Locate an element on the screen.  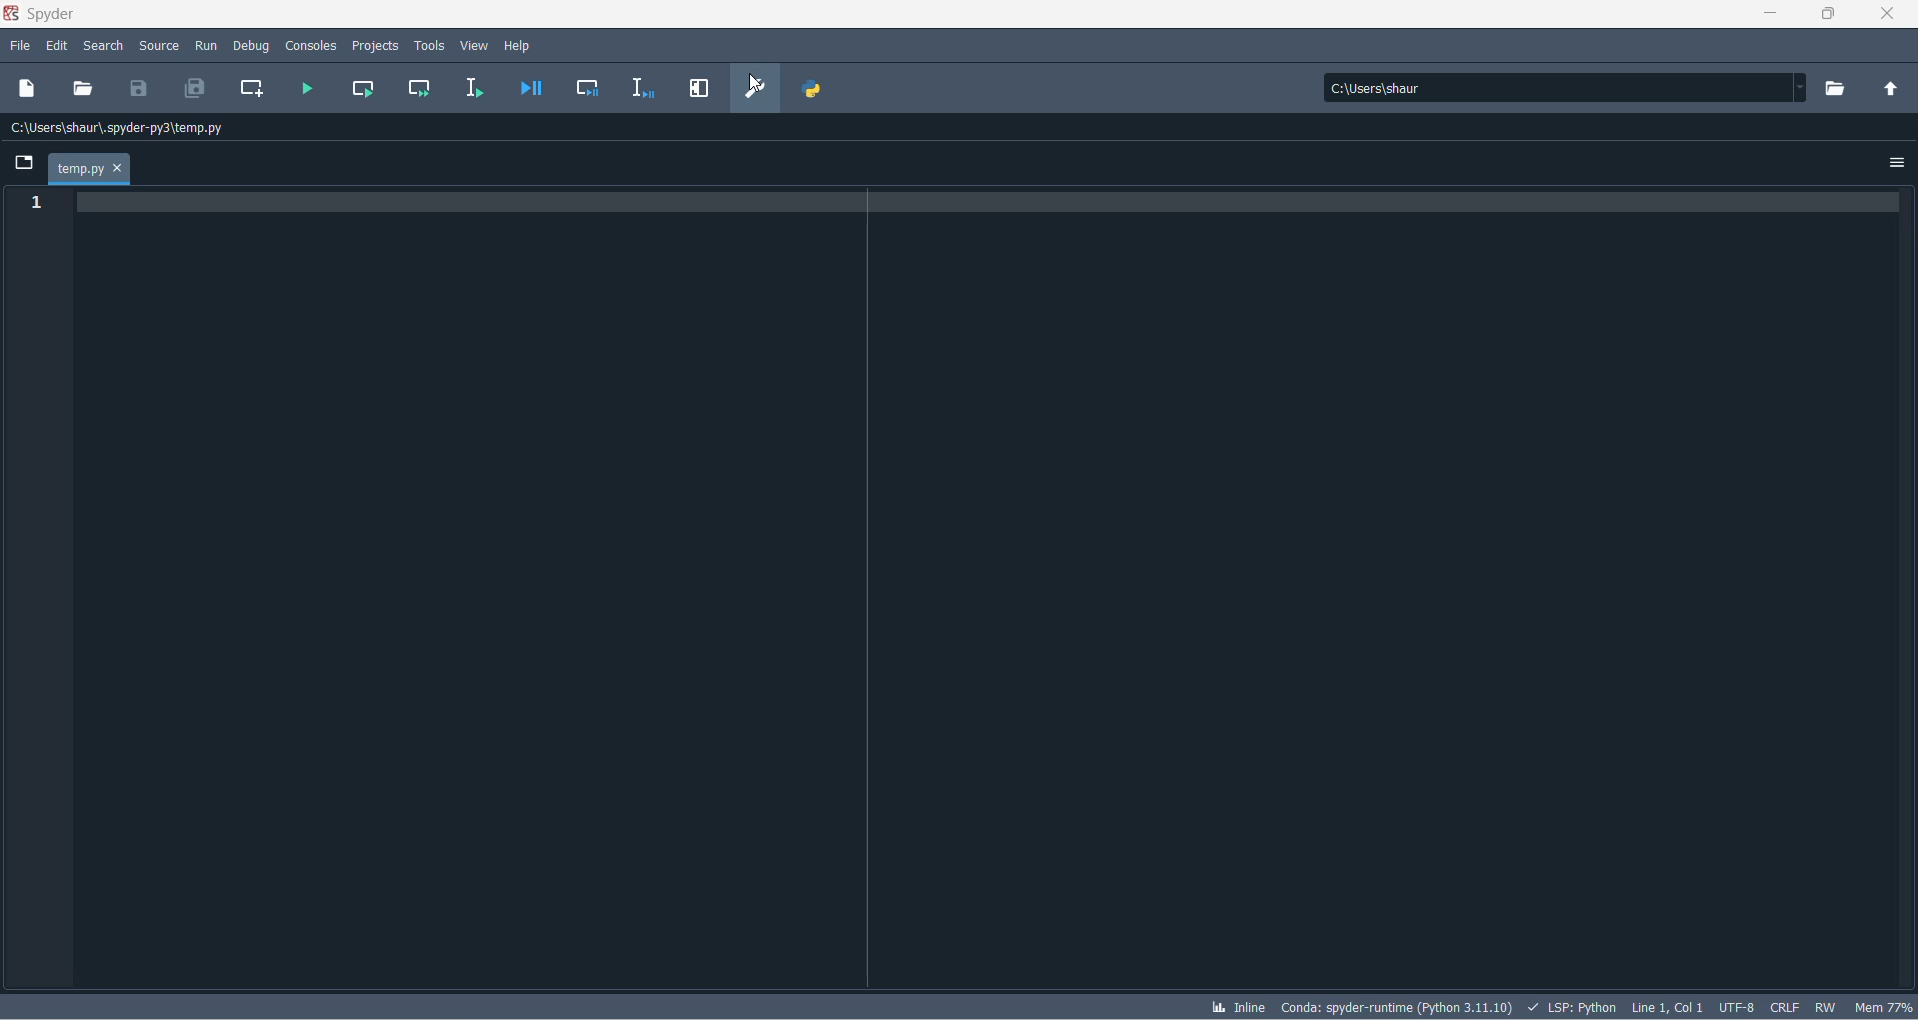
file is located at coordinates (19, 47).